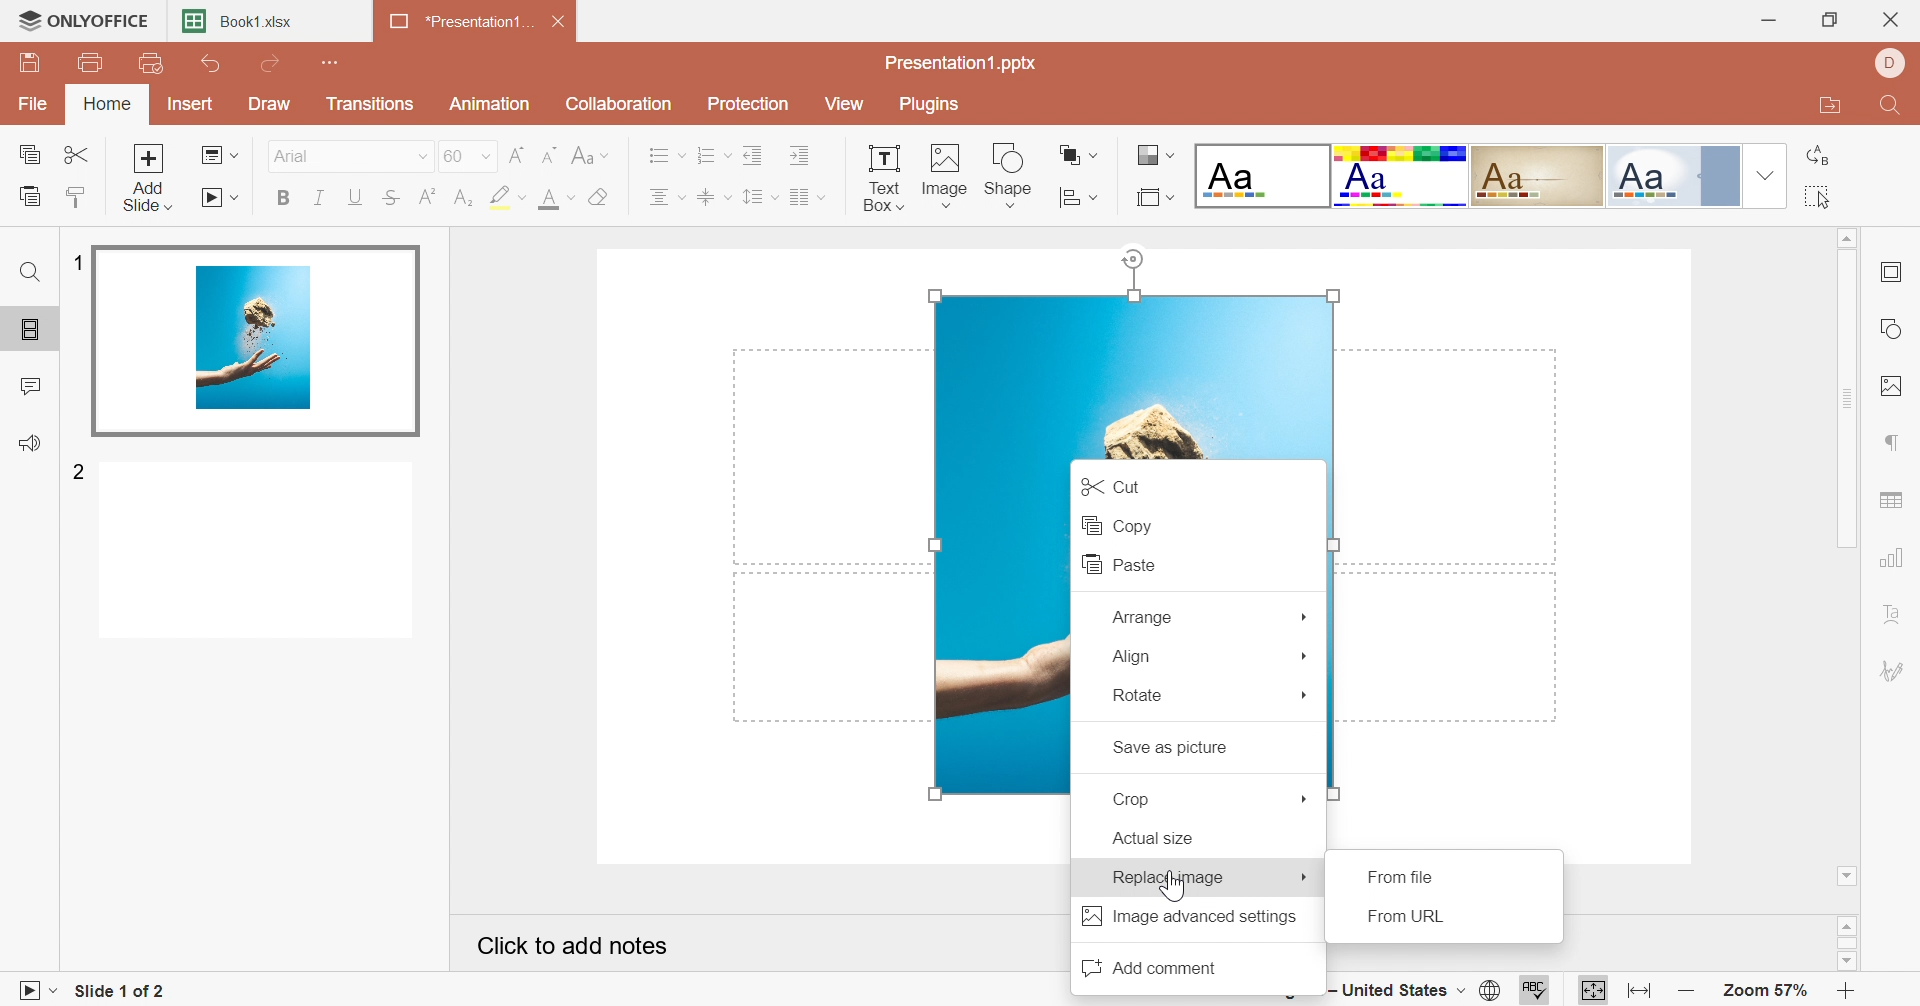  What do you see at coordinates (1494, 990) in the screenshot?
I see `Set document language` at bounding box center [1494, 990].